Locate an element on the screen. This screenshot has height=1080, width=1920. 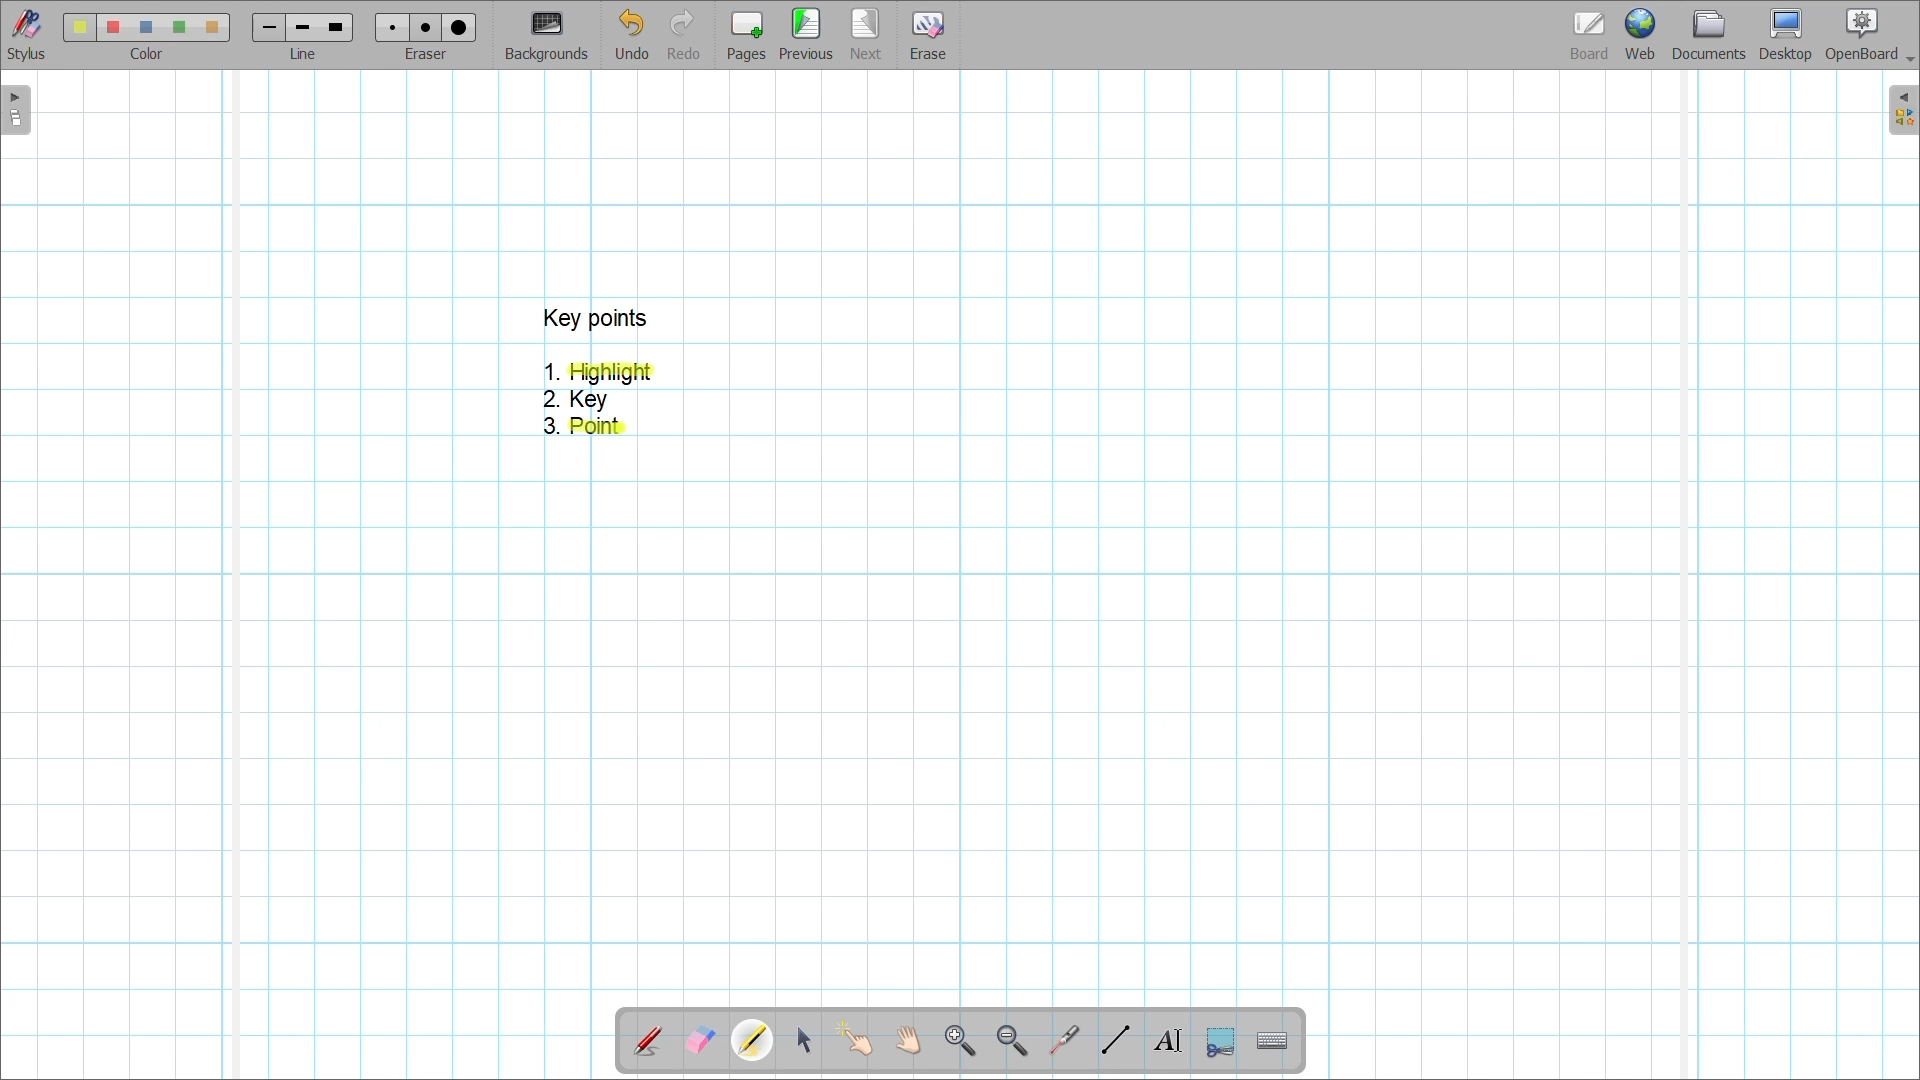
Scroll page is located at coordinates (907, 1040).